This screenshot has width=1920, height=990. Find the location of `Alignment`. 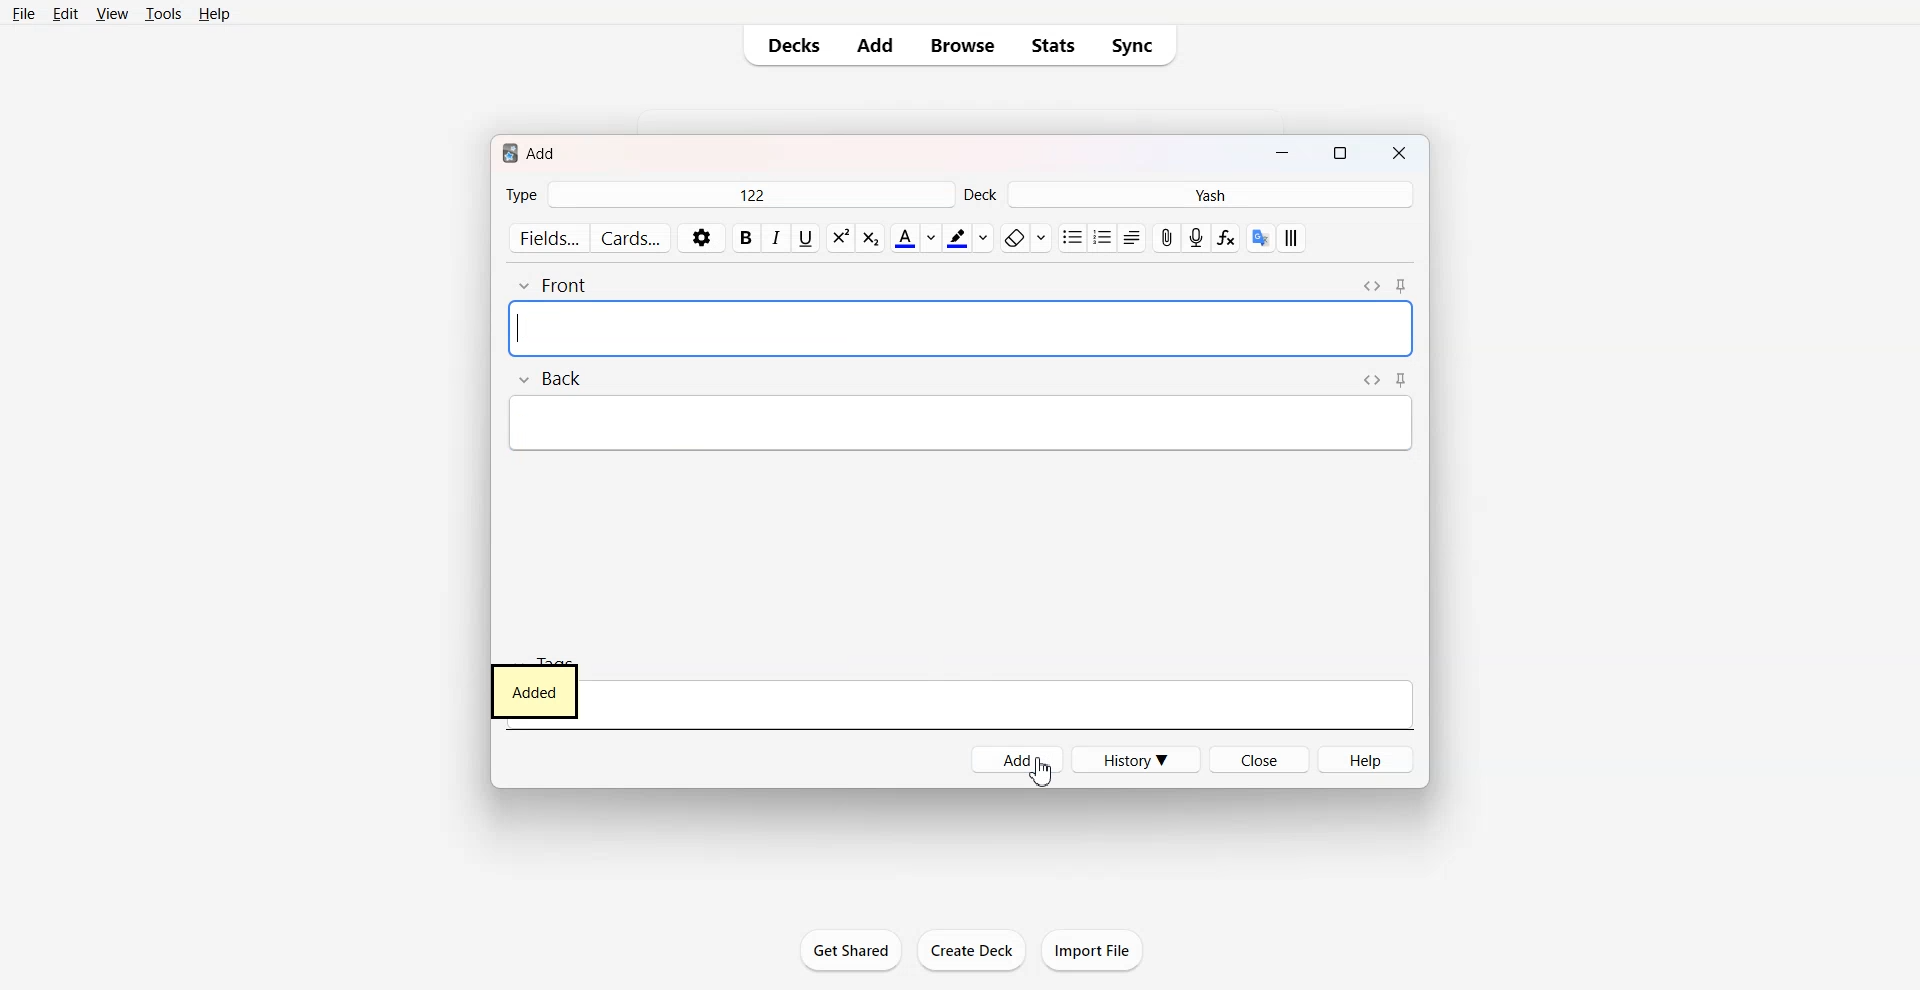

Alignment is located at coordinates (1131, 238).